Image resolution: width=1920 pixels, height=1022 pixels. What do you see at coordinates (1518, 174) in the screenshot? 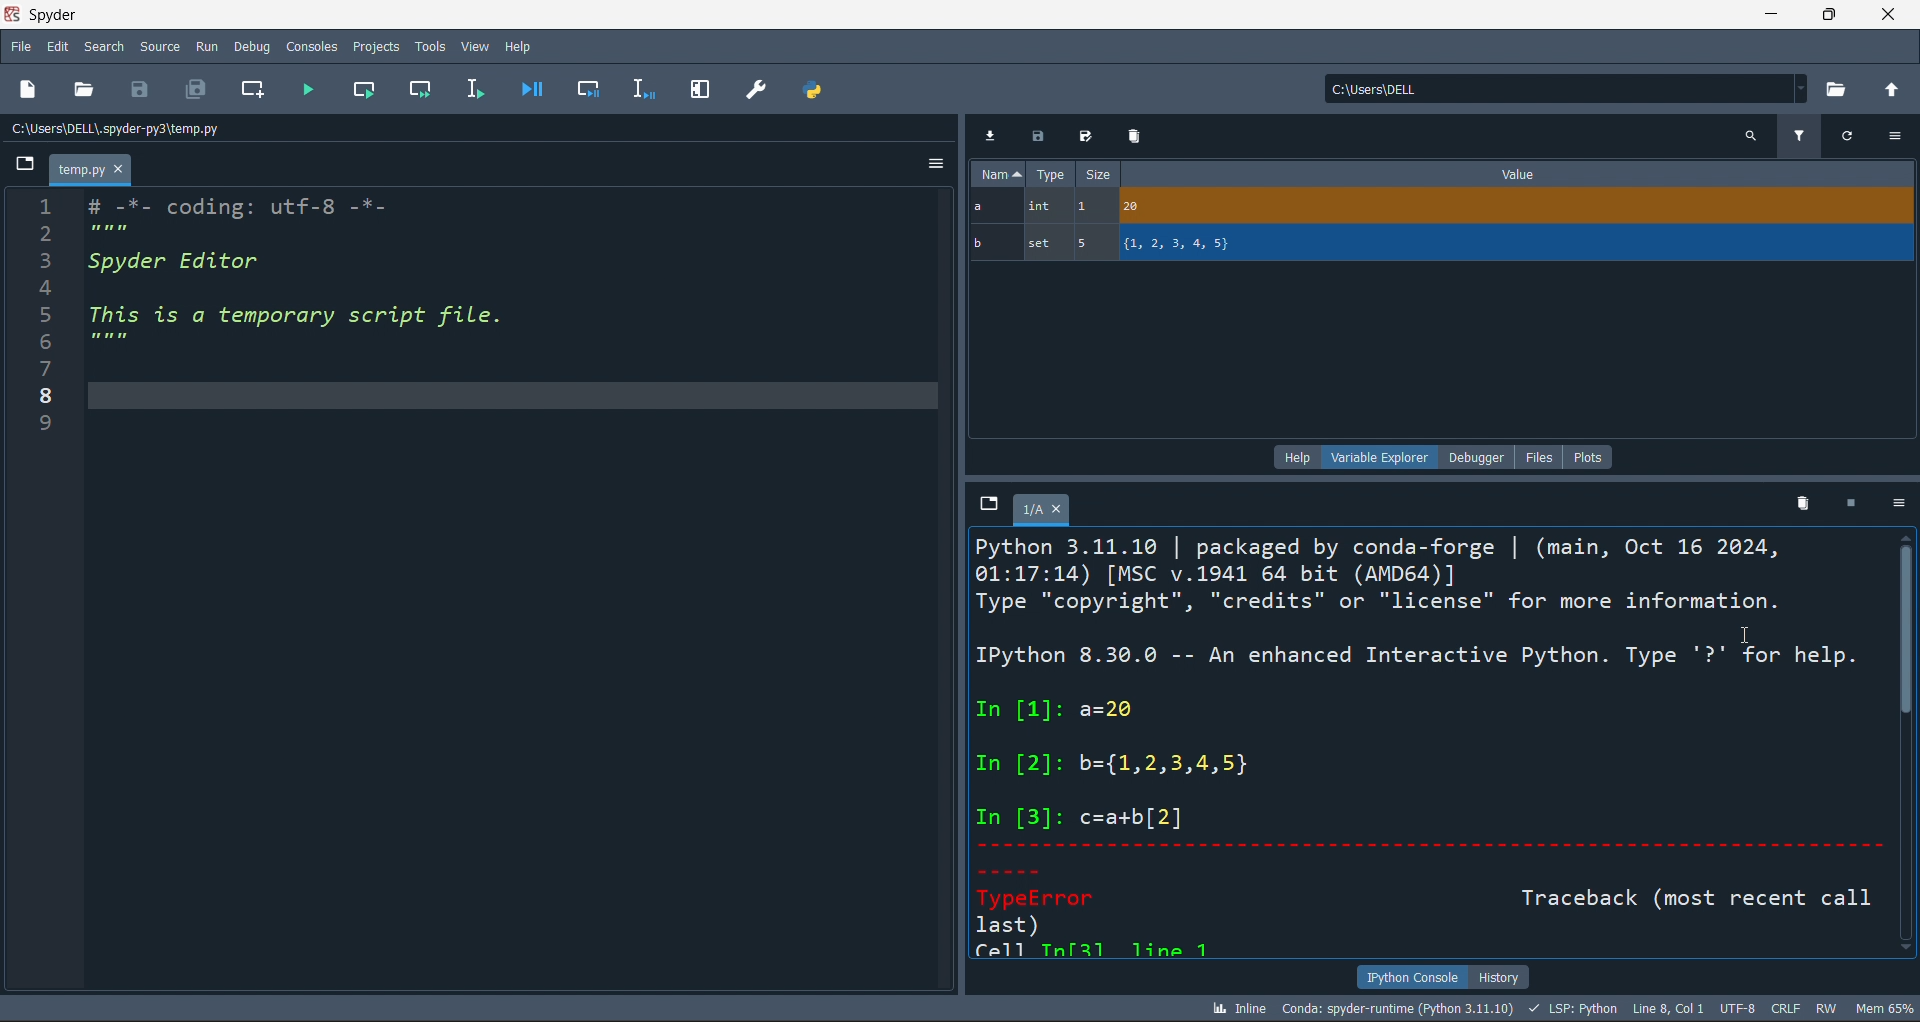
I see `value` at bounding box center [1518, 174].